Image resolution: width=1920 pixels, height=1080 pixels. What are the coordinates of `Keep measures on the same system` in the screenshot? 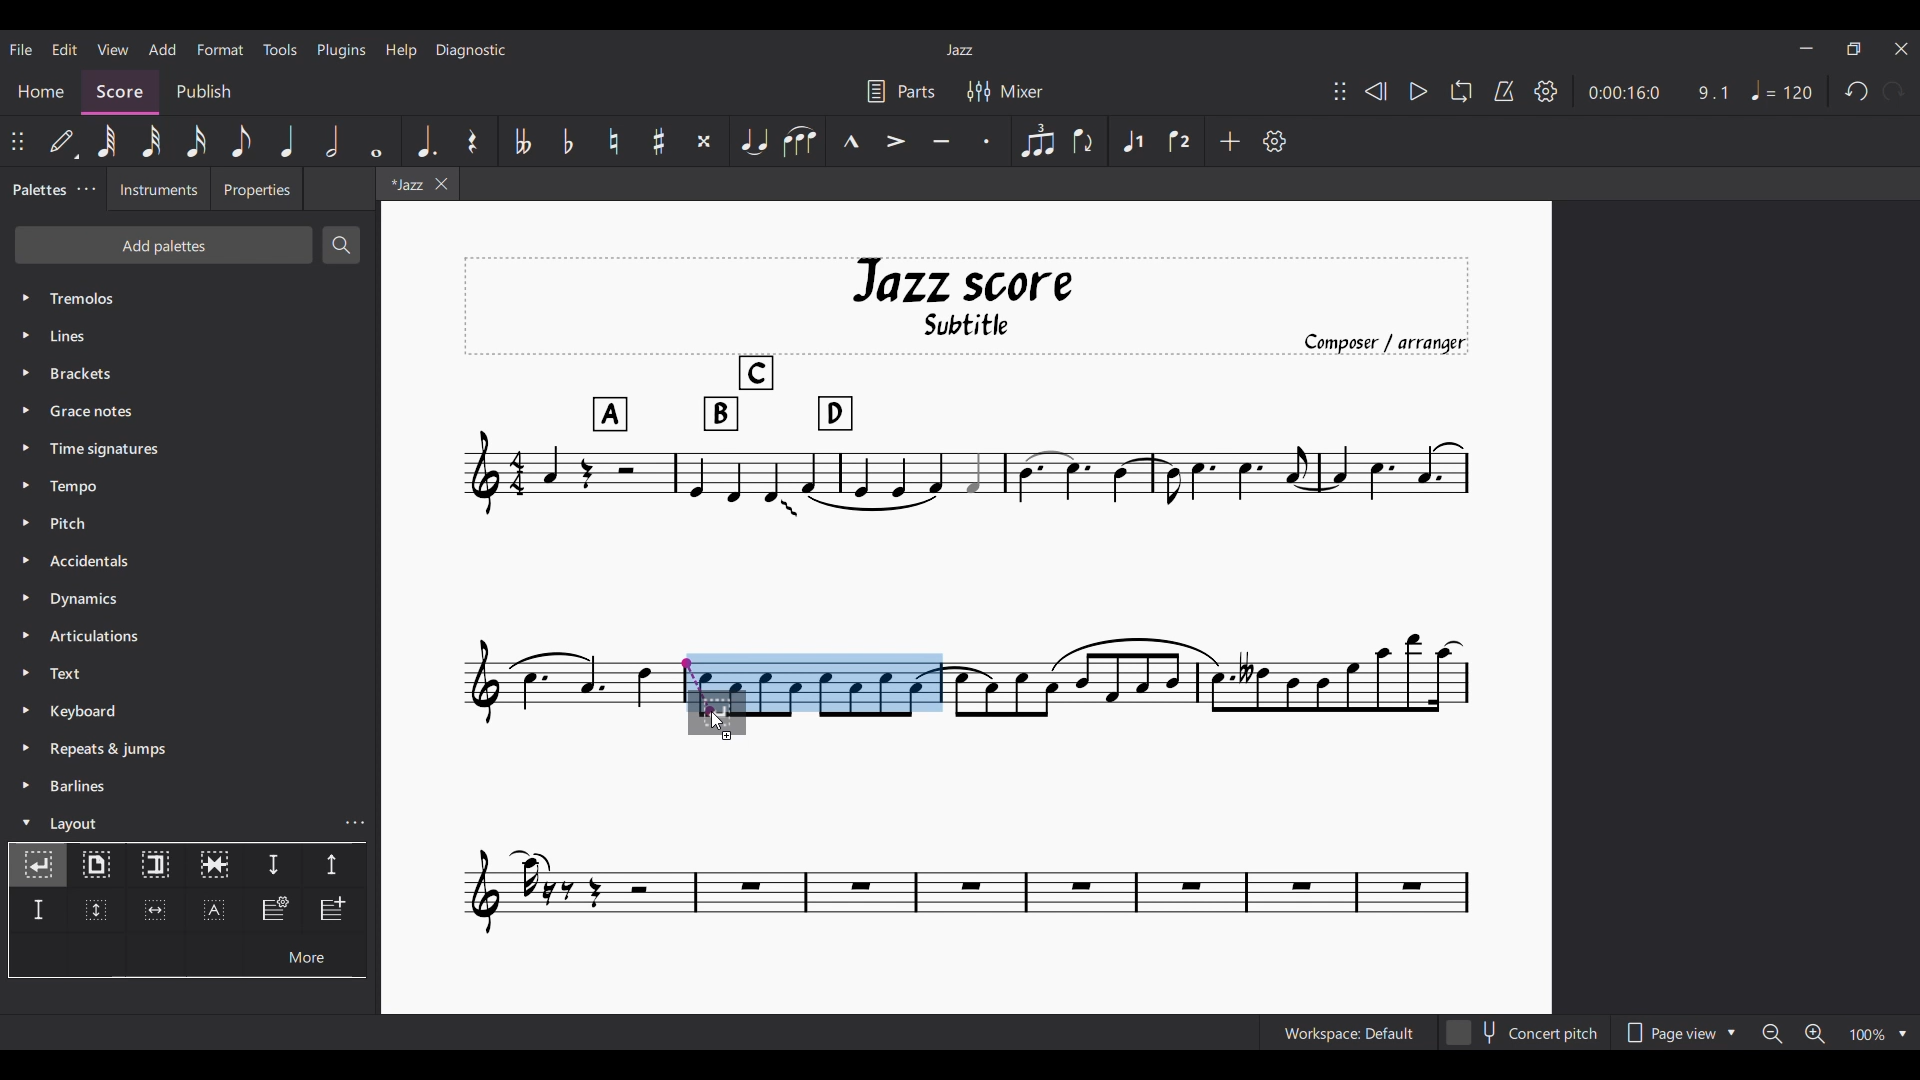 It's located at (214, 866).